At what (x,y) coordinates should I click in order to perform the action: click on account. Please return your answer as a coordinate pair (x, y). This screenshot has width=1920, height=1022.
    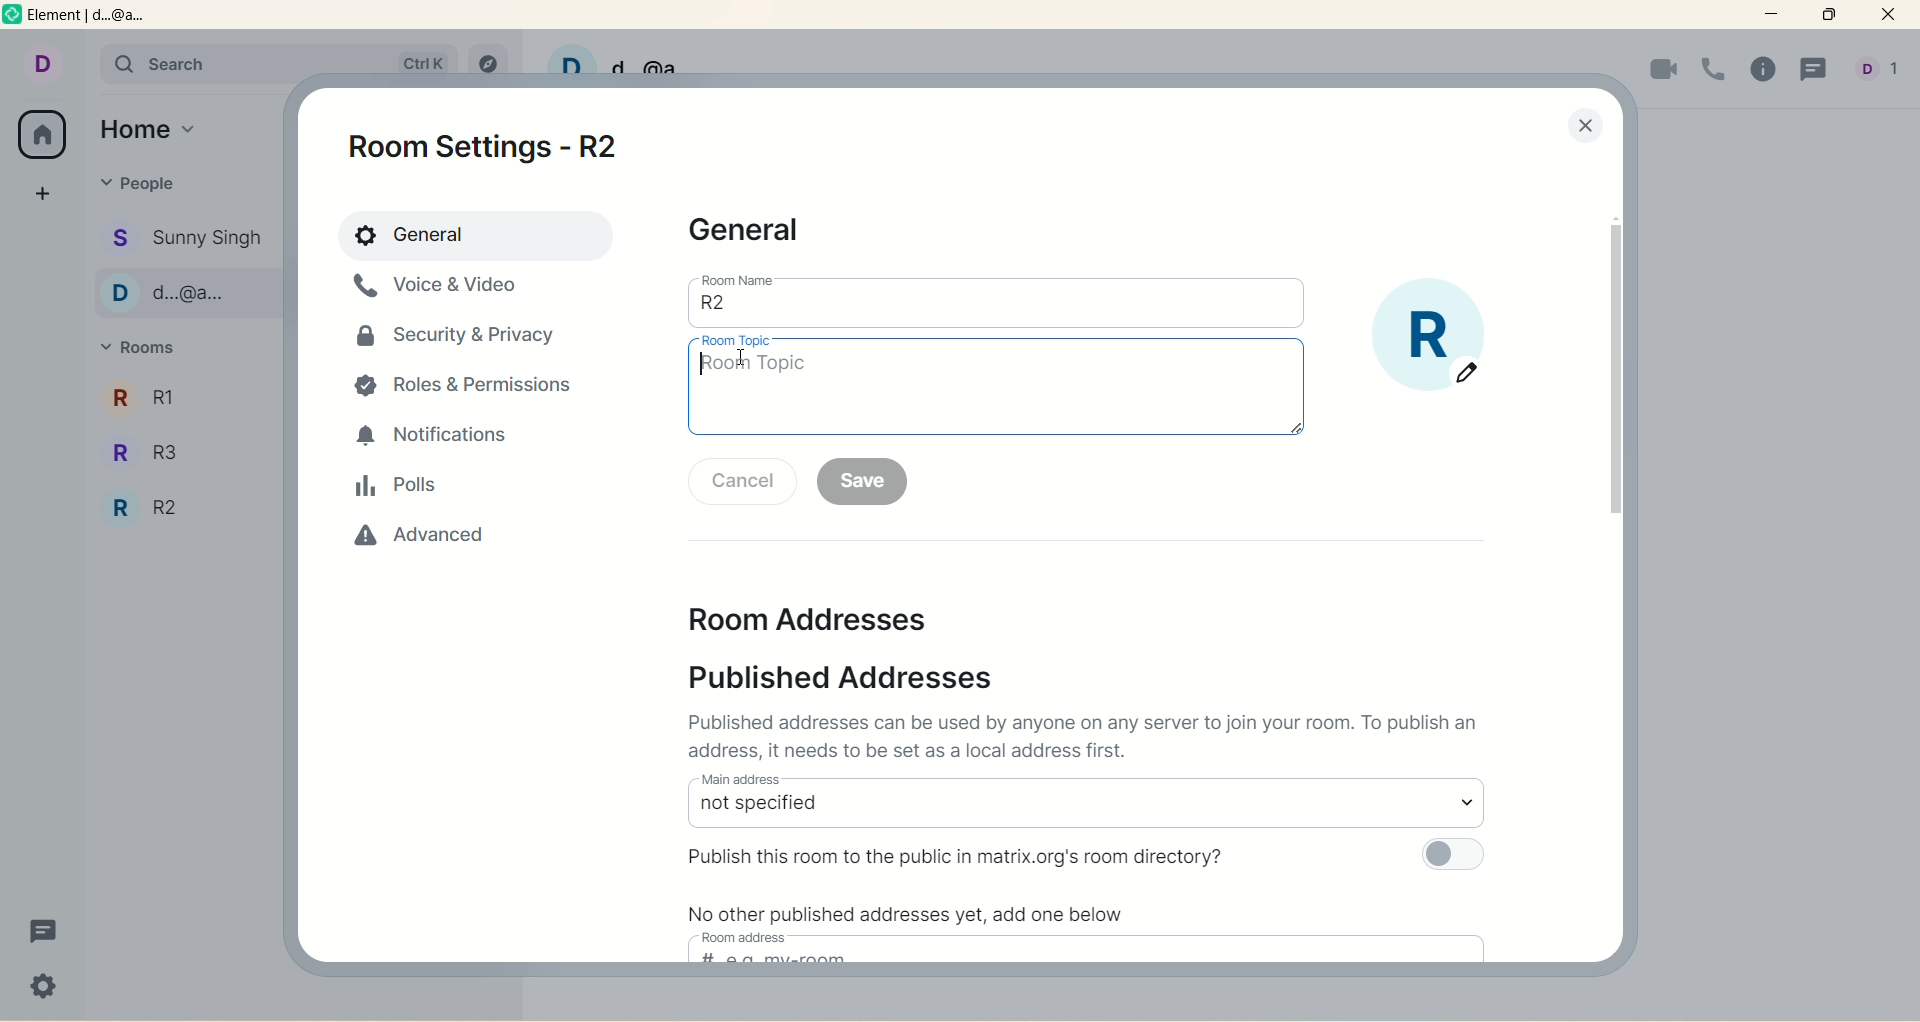
    Looking at the image, I should click on (1882, 70).